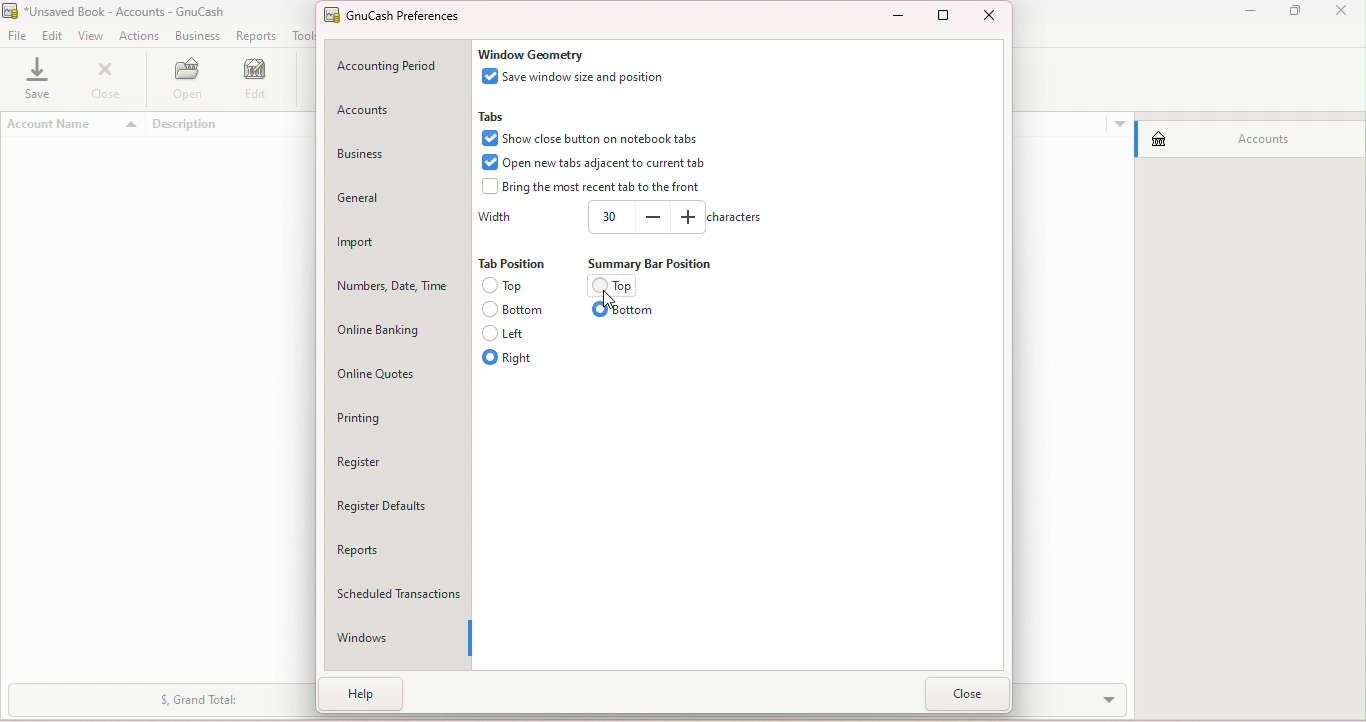 Image resolution: width=1366 pixels, height=722 pixels. Describe the element at coordinates (110, 83) in the screenshot. I see `Close` at that location.